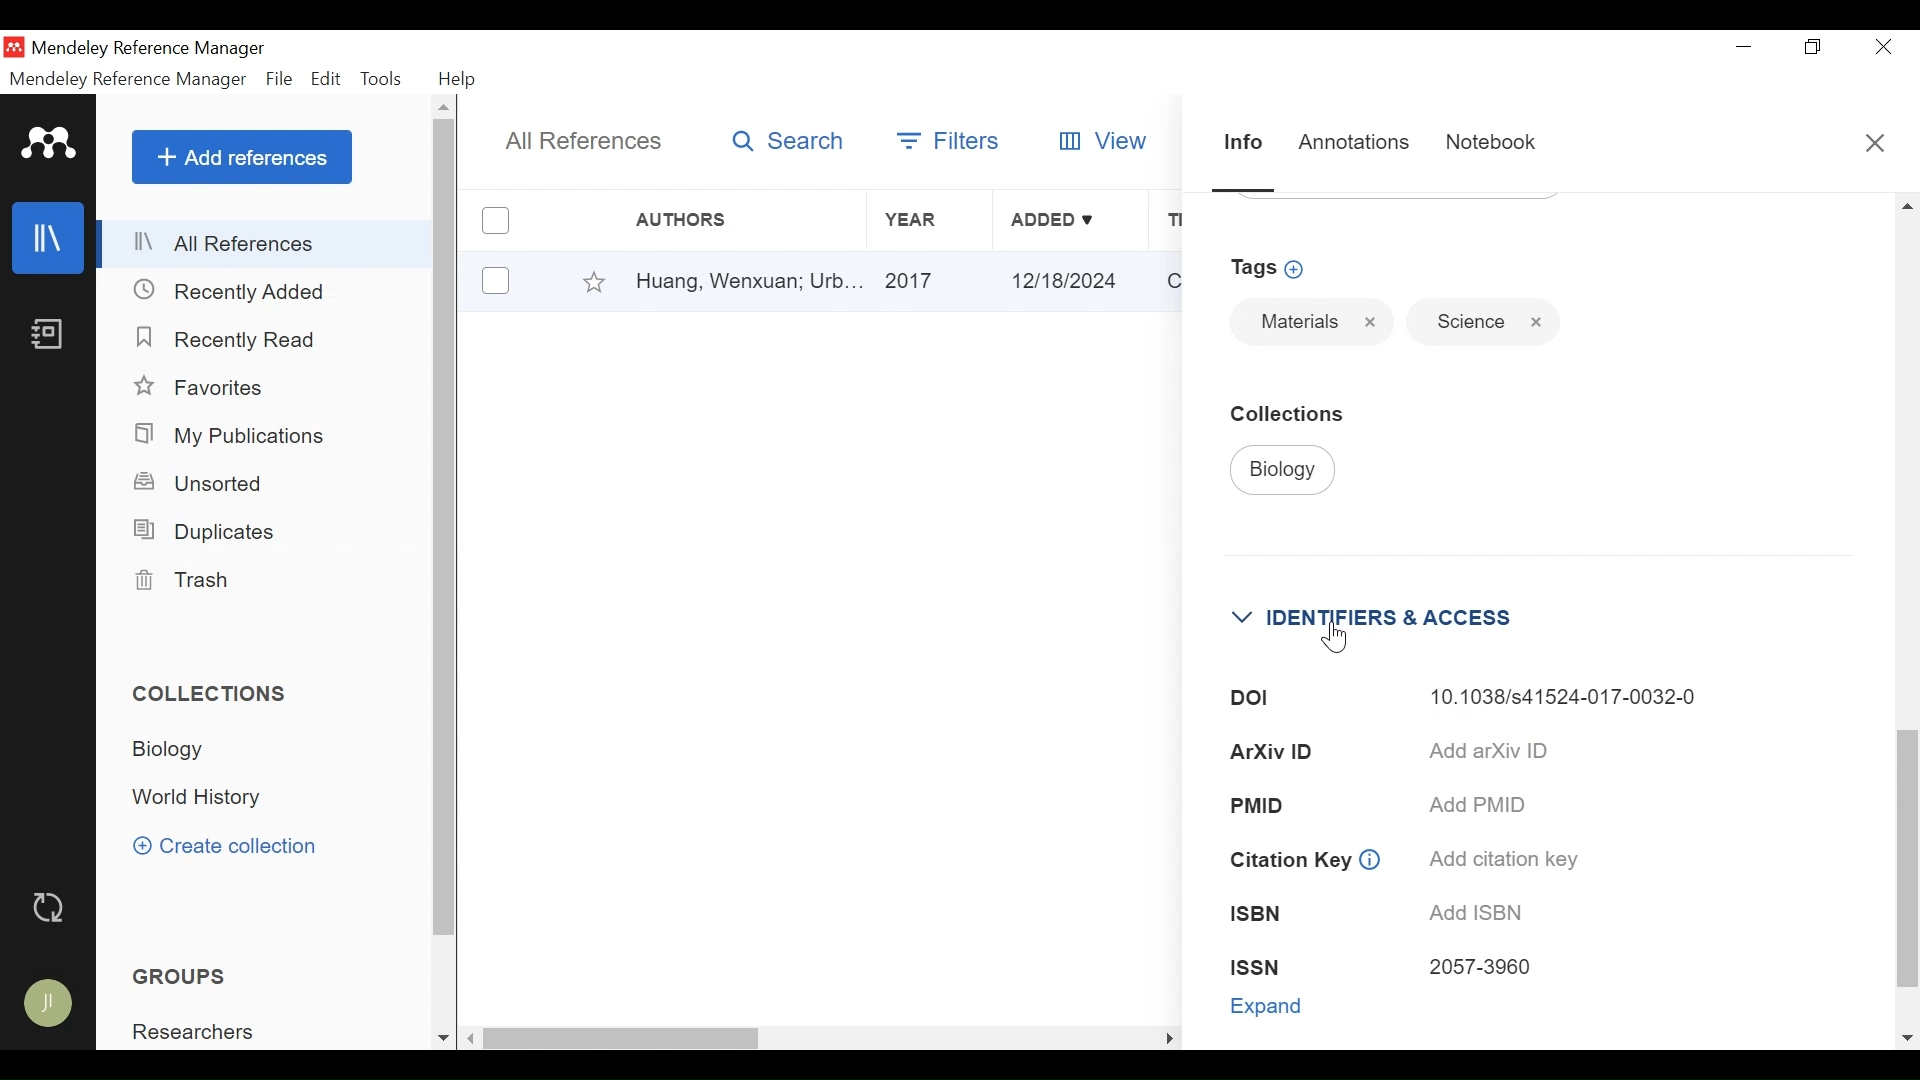 This screenshot has width=1920, height=1080. Describe the element at coordinates (1743, 46) in the screenshot. I see `minimize` at that location.